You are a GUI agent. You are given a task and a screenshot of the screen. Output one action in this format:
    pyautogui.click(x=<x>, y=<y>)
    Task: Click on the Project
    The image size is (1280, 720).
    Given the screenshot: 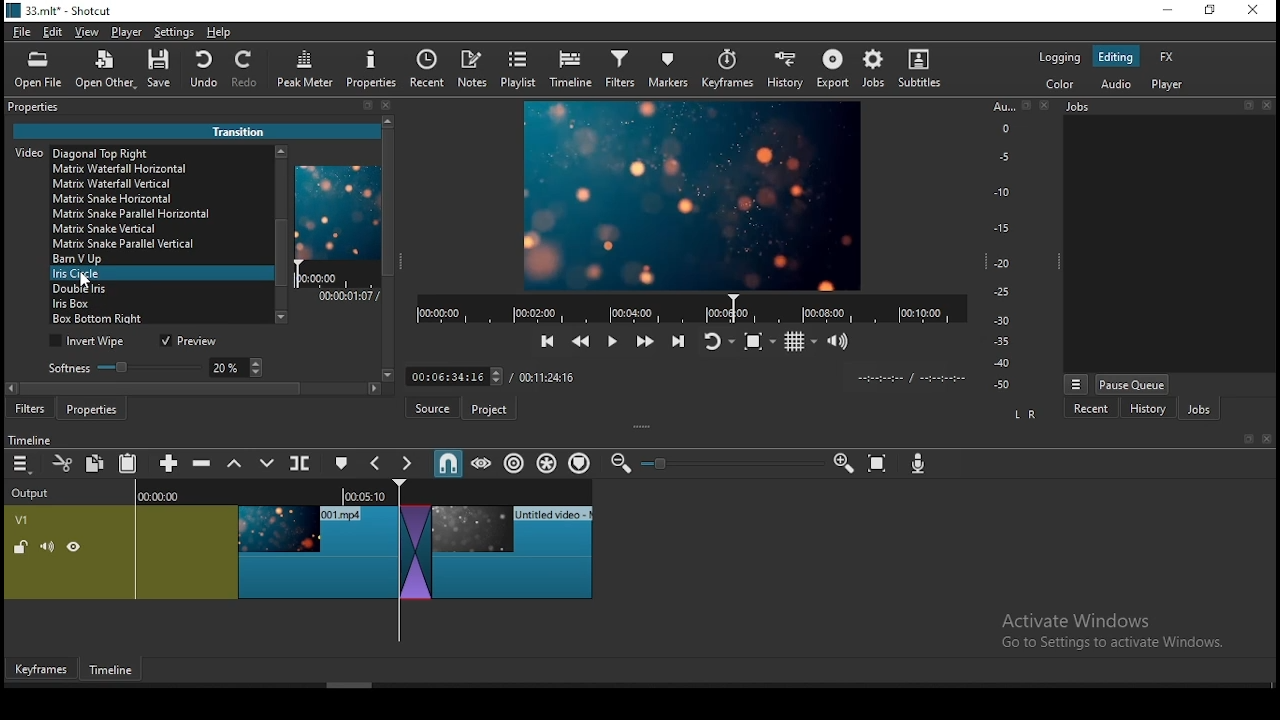 What is the action you would take?
    pyautogui.click(x=492, y=409)
    